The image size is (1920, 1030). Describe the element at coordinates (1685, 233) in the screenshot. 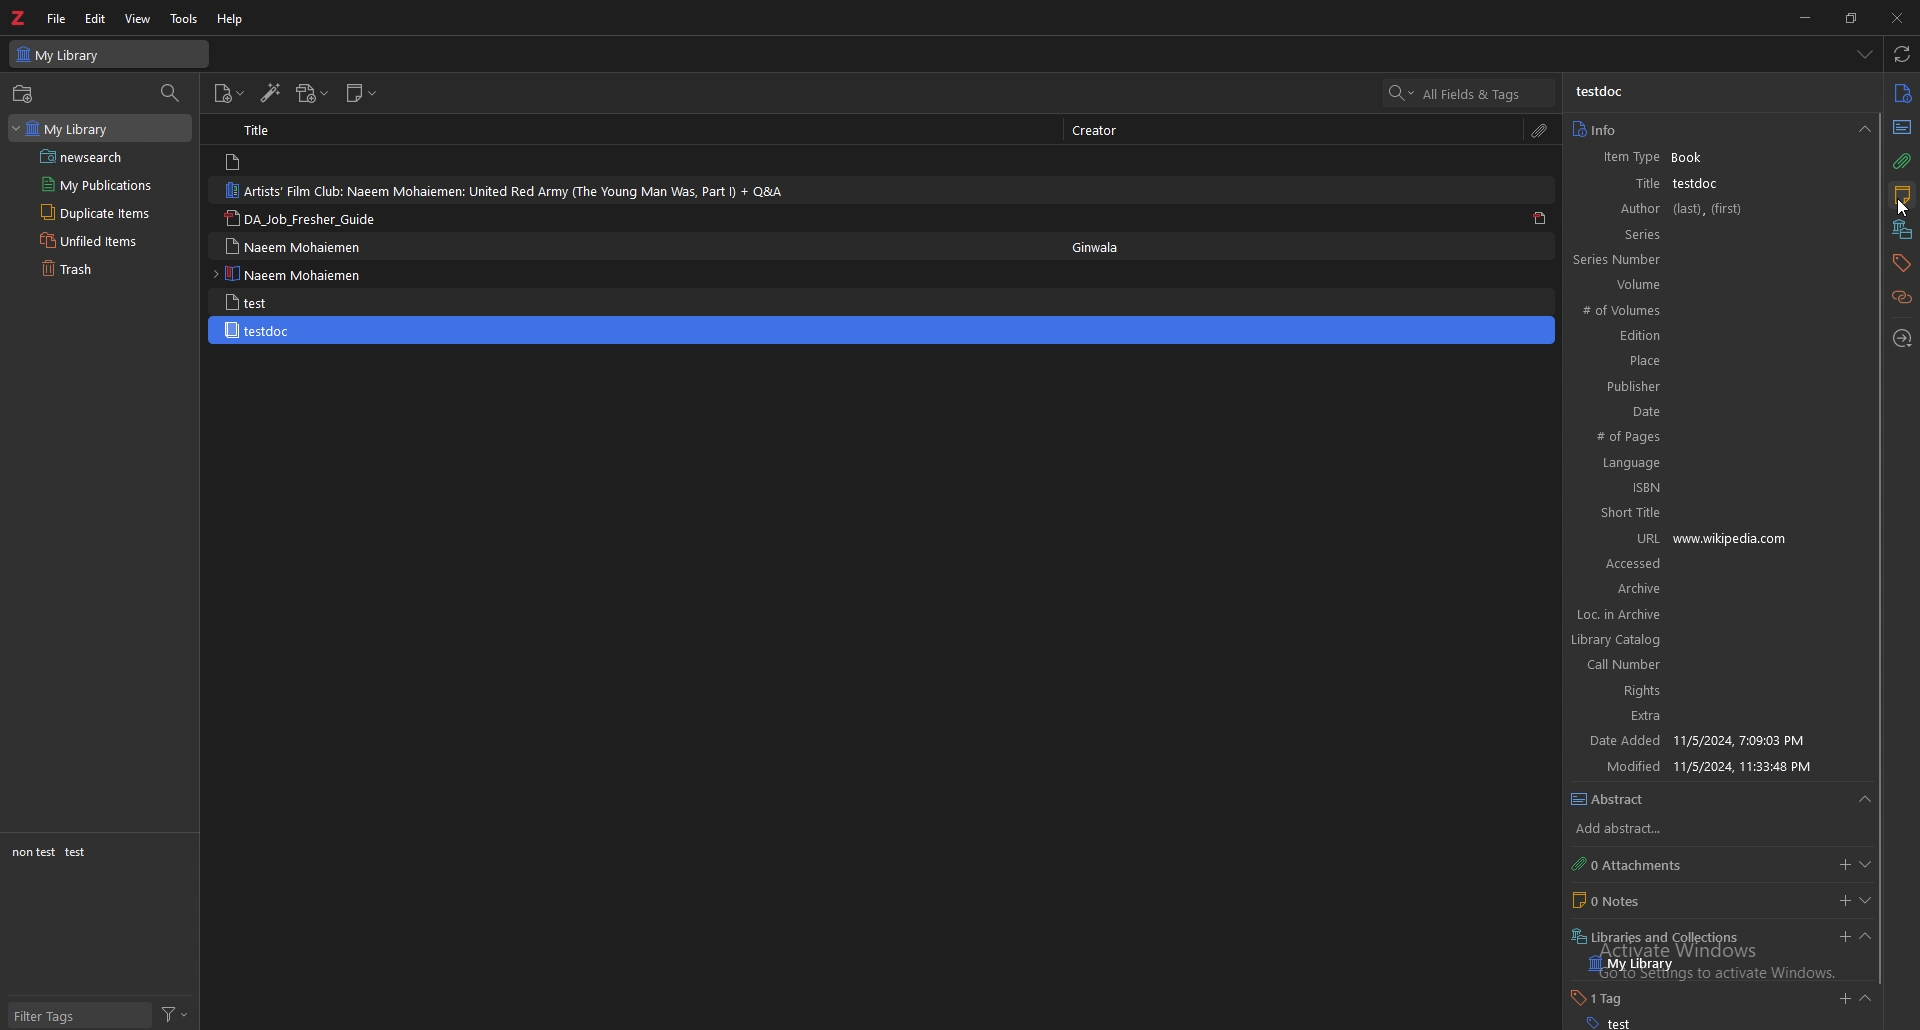

I see `series` at that location.